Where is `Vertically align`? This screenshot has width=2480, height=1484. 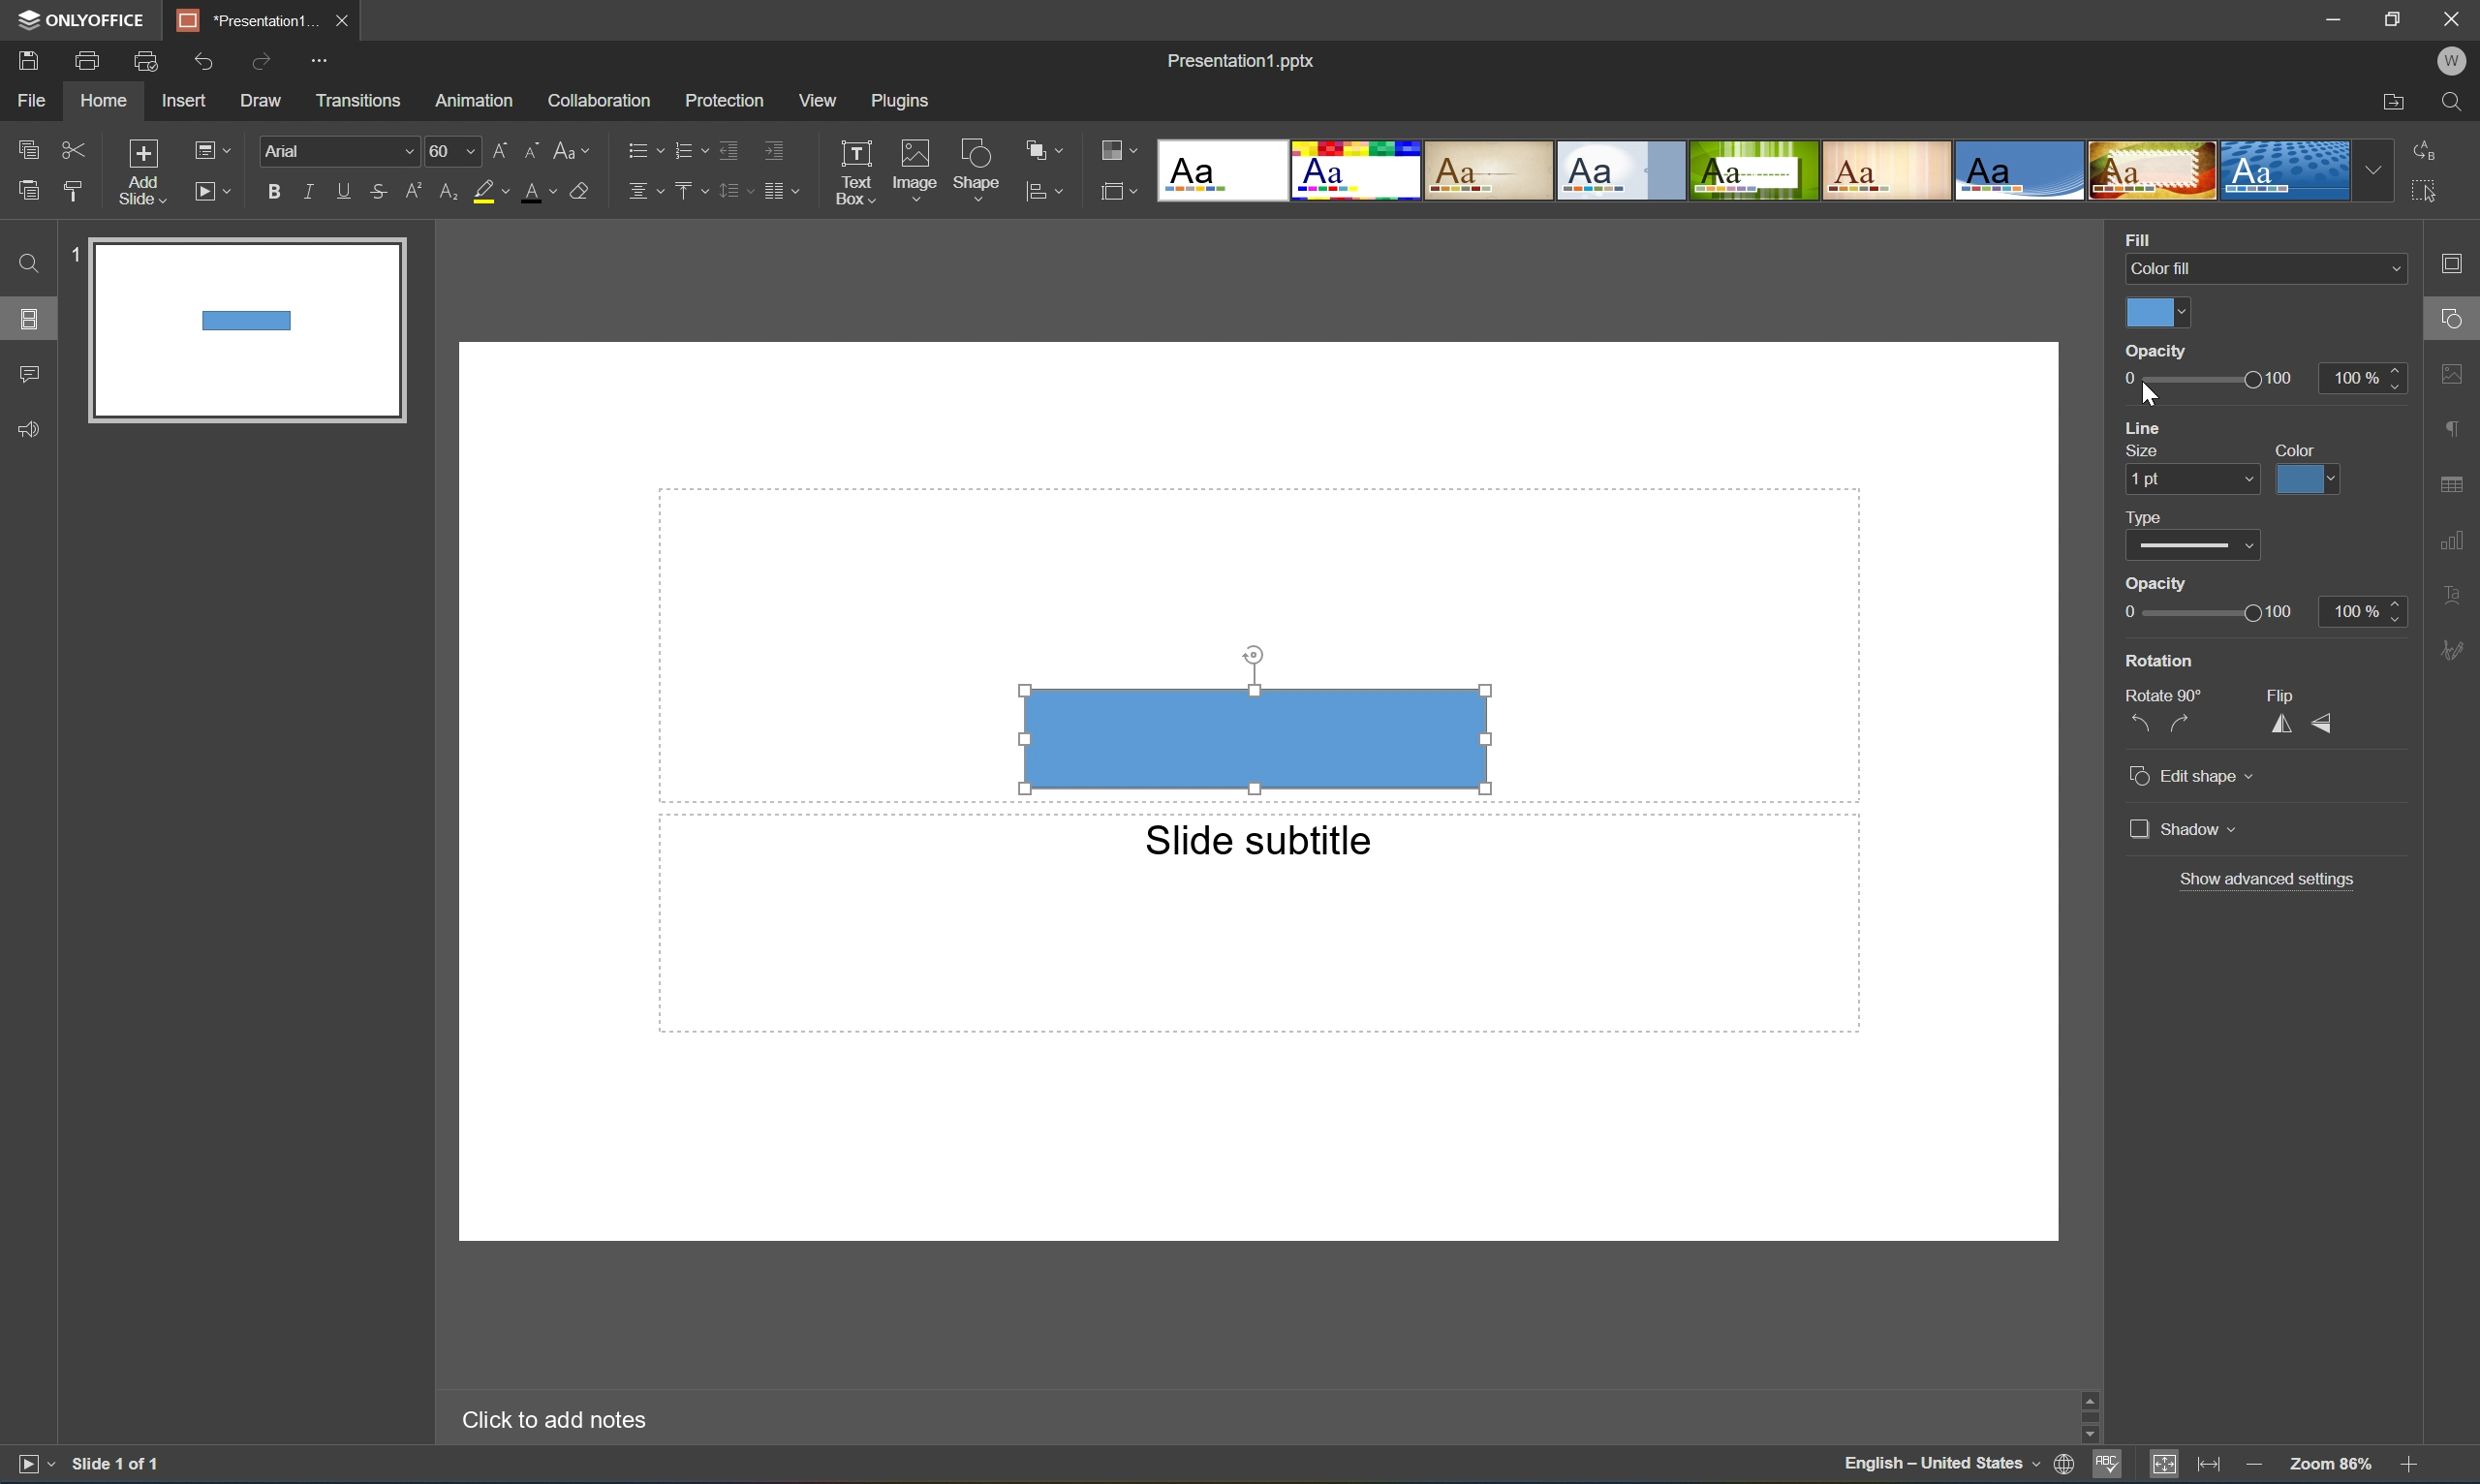
Vertically align is located at coordinates (688, 189).